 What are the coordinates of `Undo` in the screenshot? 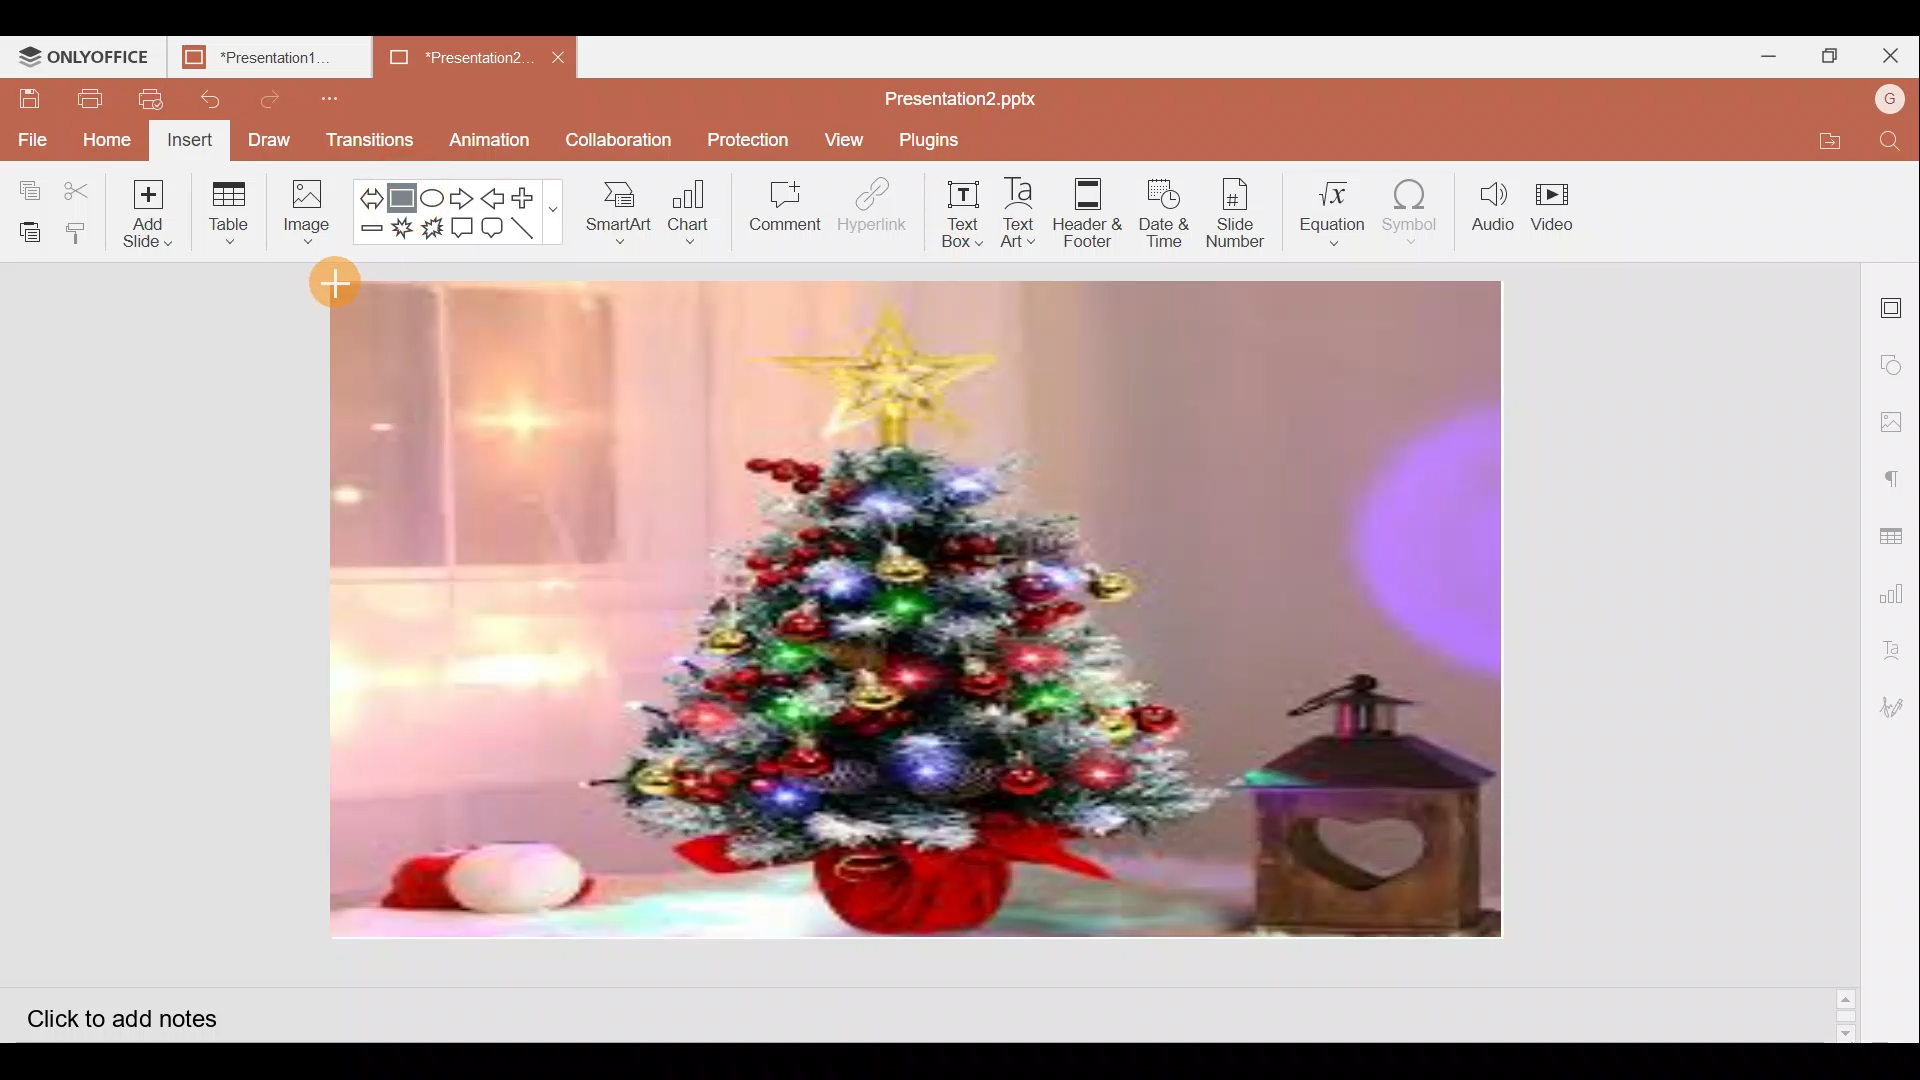 It's located at (211, 100).